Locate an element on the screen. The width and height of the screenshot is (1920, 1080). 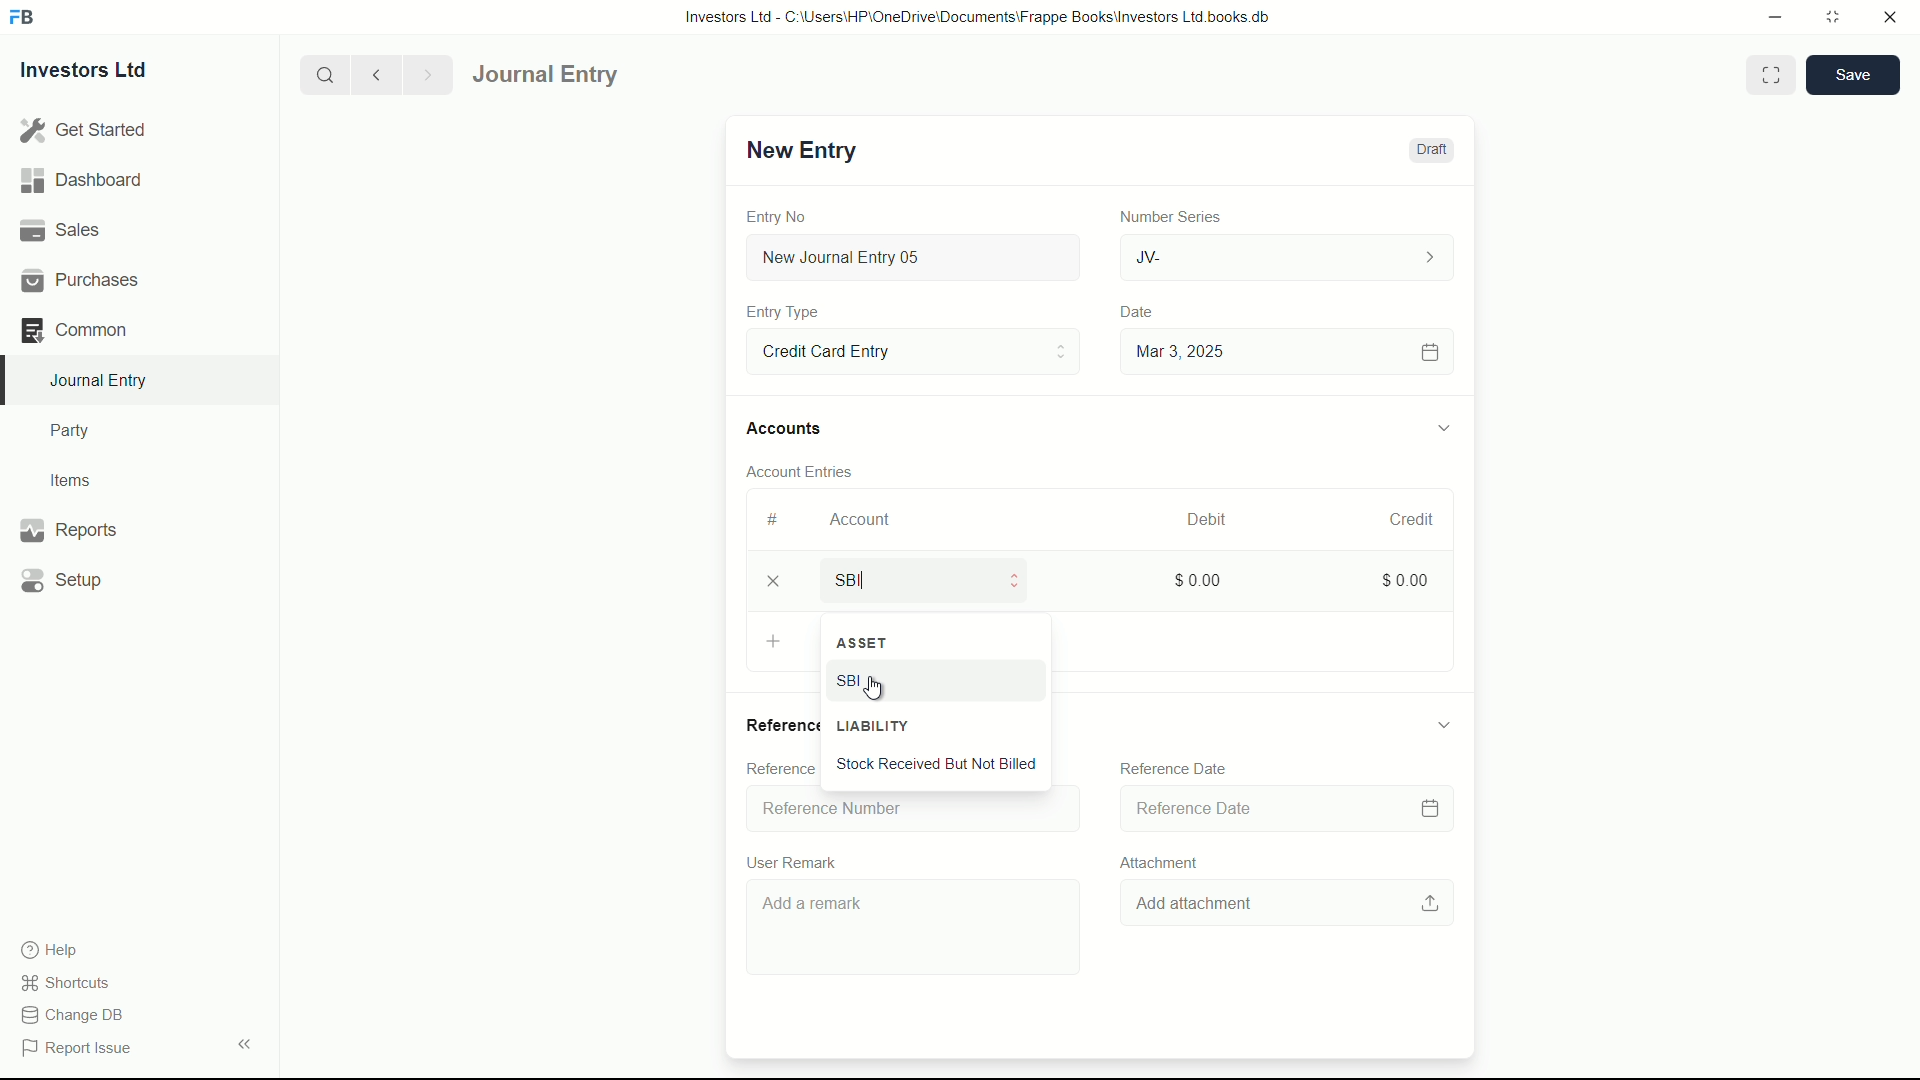
search is located at coordinates (323, 73).